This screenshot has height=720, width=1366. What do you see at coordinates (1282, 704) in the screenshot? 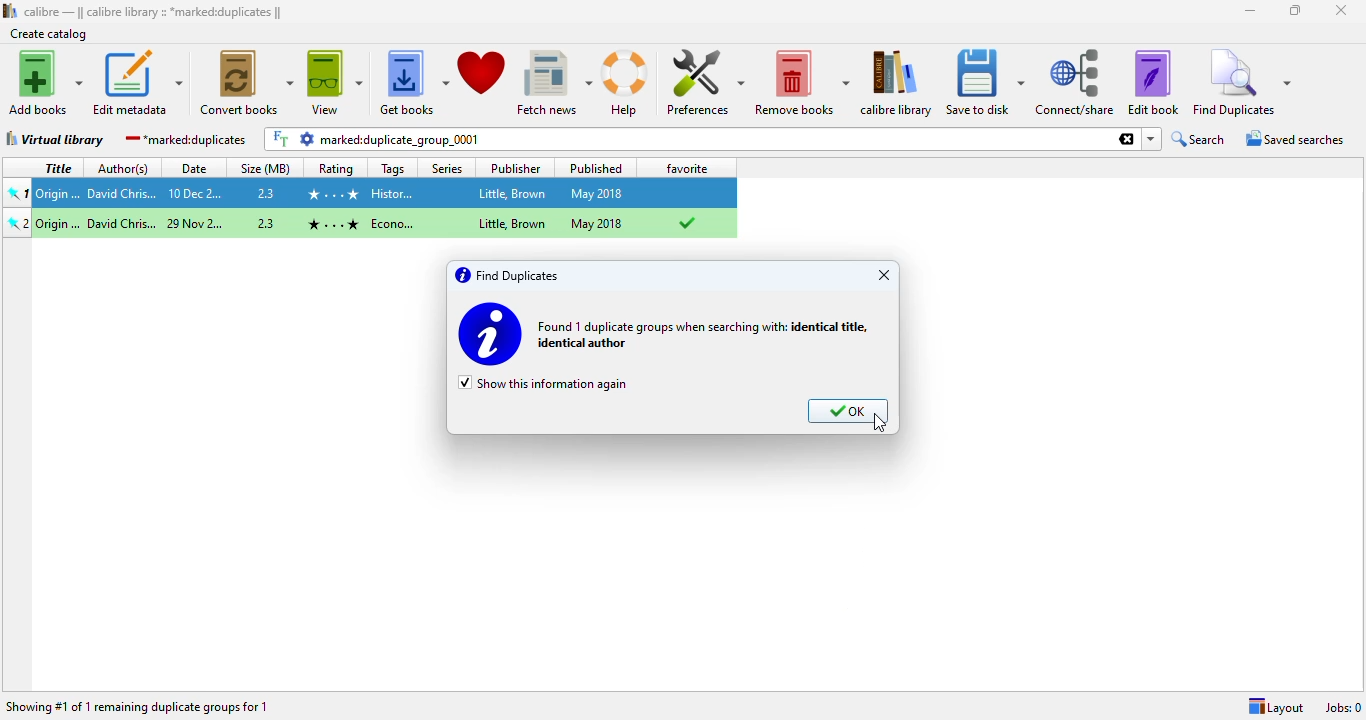
I see `Layout` at bounding box center [1282, 704].